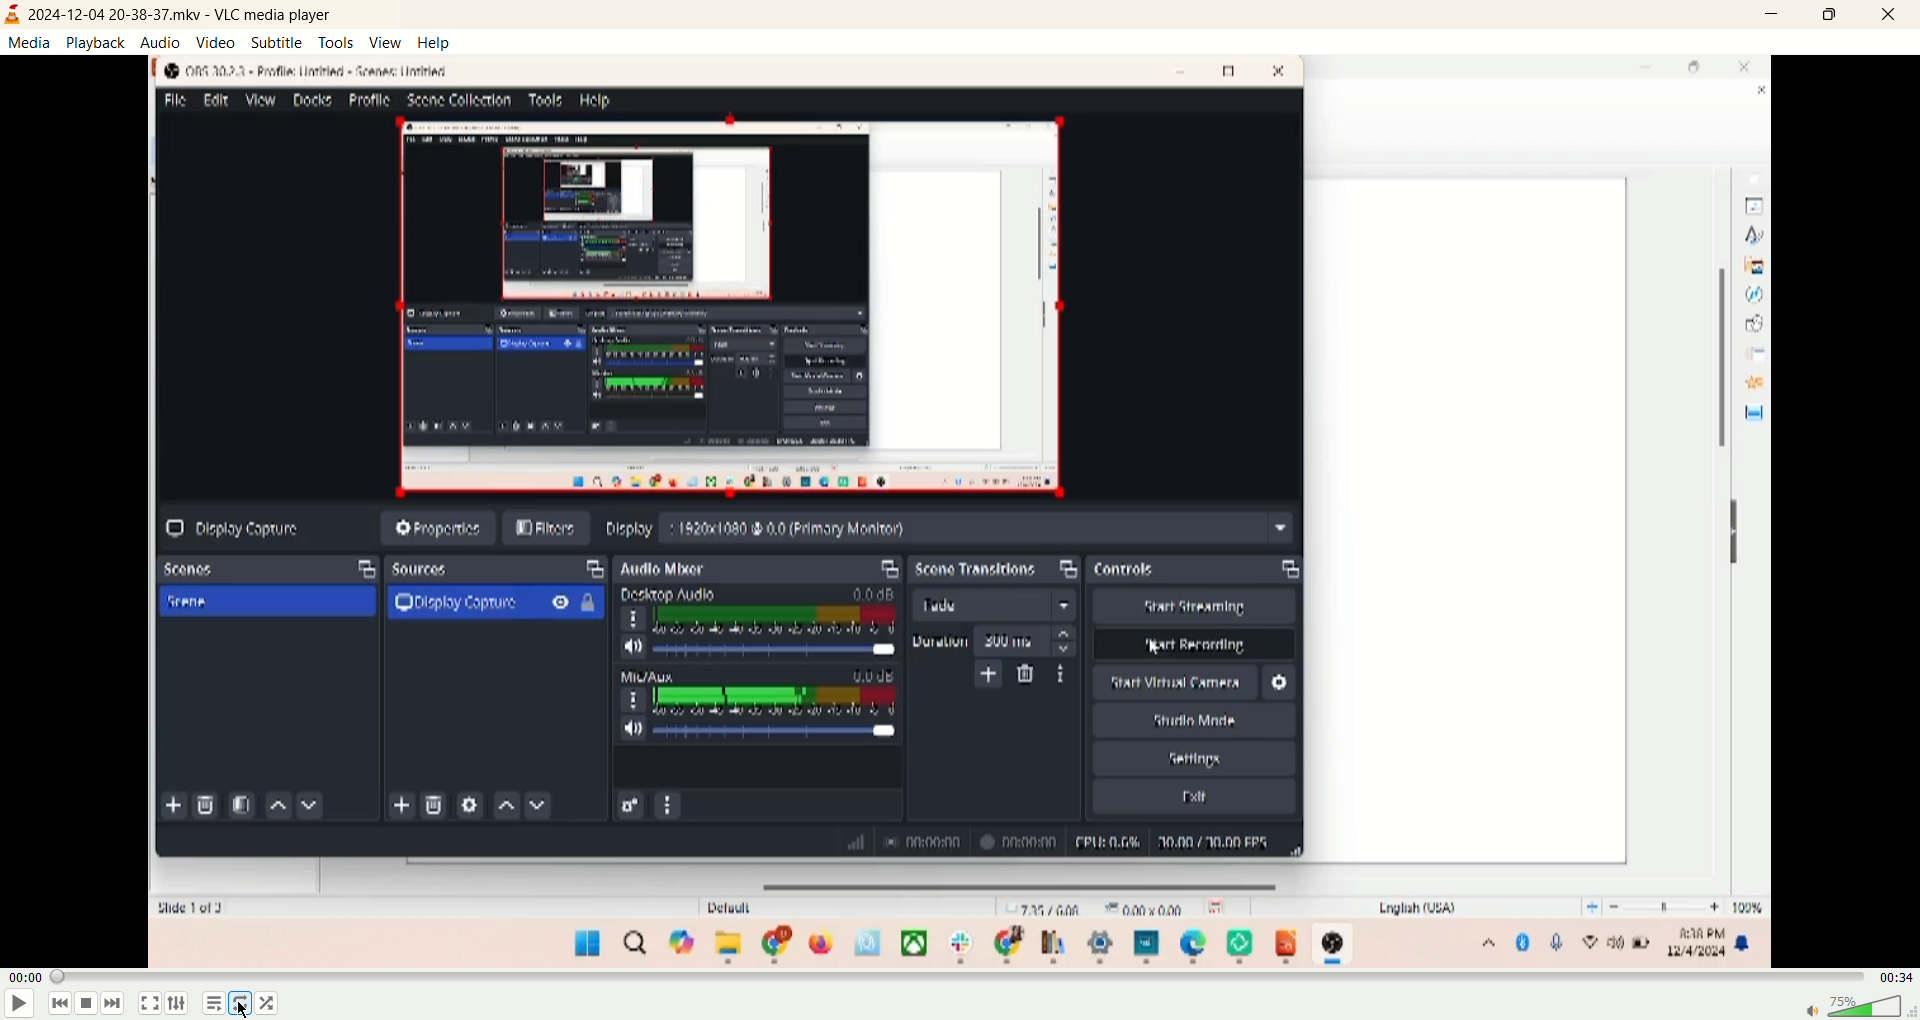 The image size is (1920, 1020). I want to click on fullscreen, so click(148, 1004).